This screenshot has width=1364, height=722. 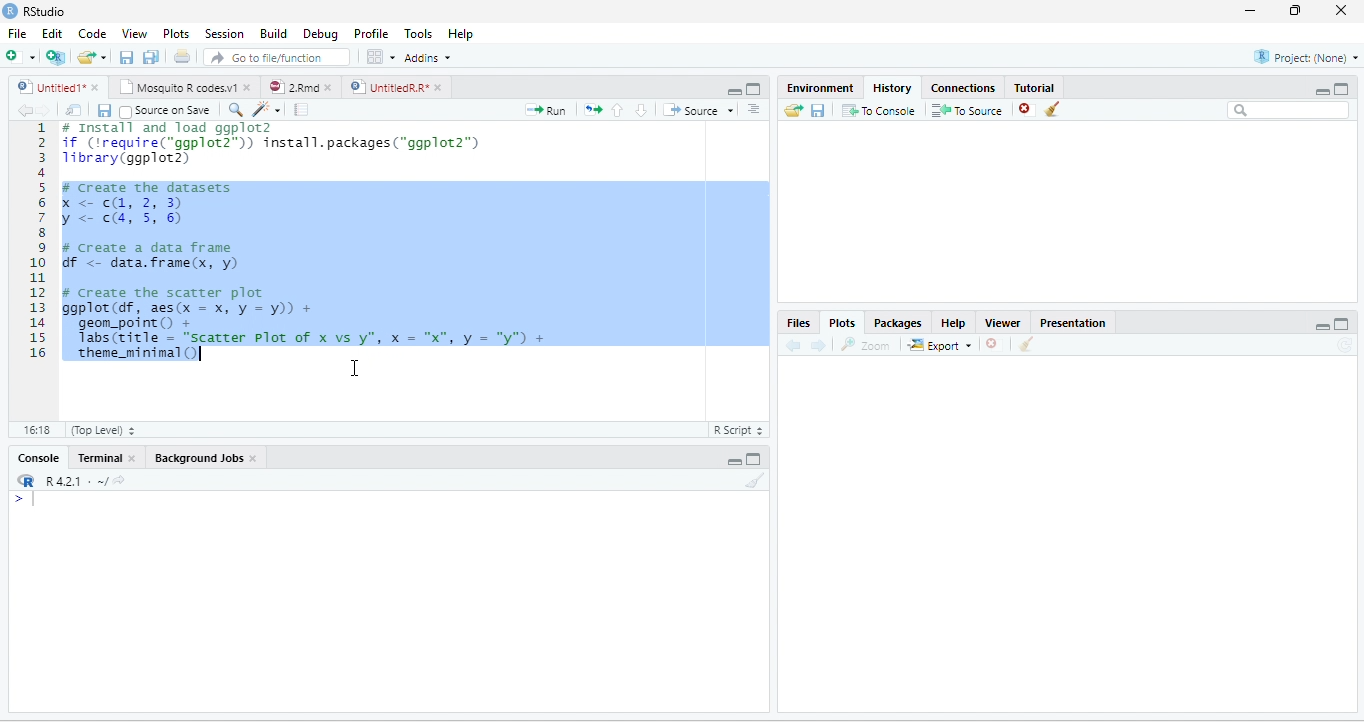 What do you see at coordinates (75, 481) in the screenshot?
I see `R 4.2.1 . ~/` at bounding box center [75, 481].